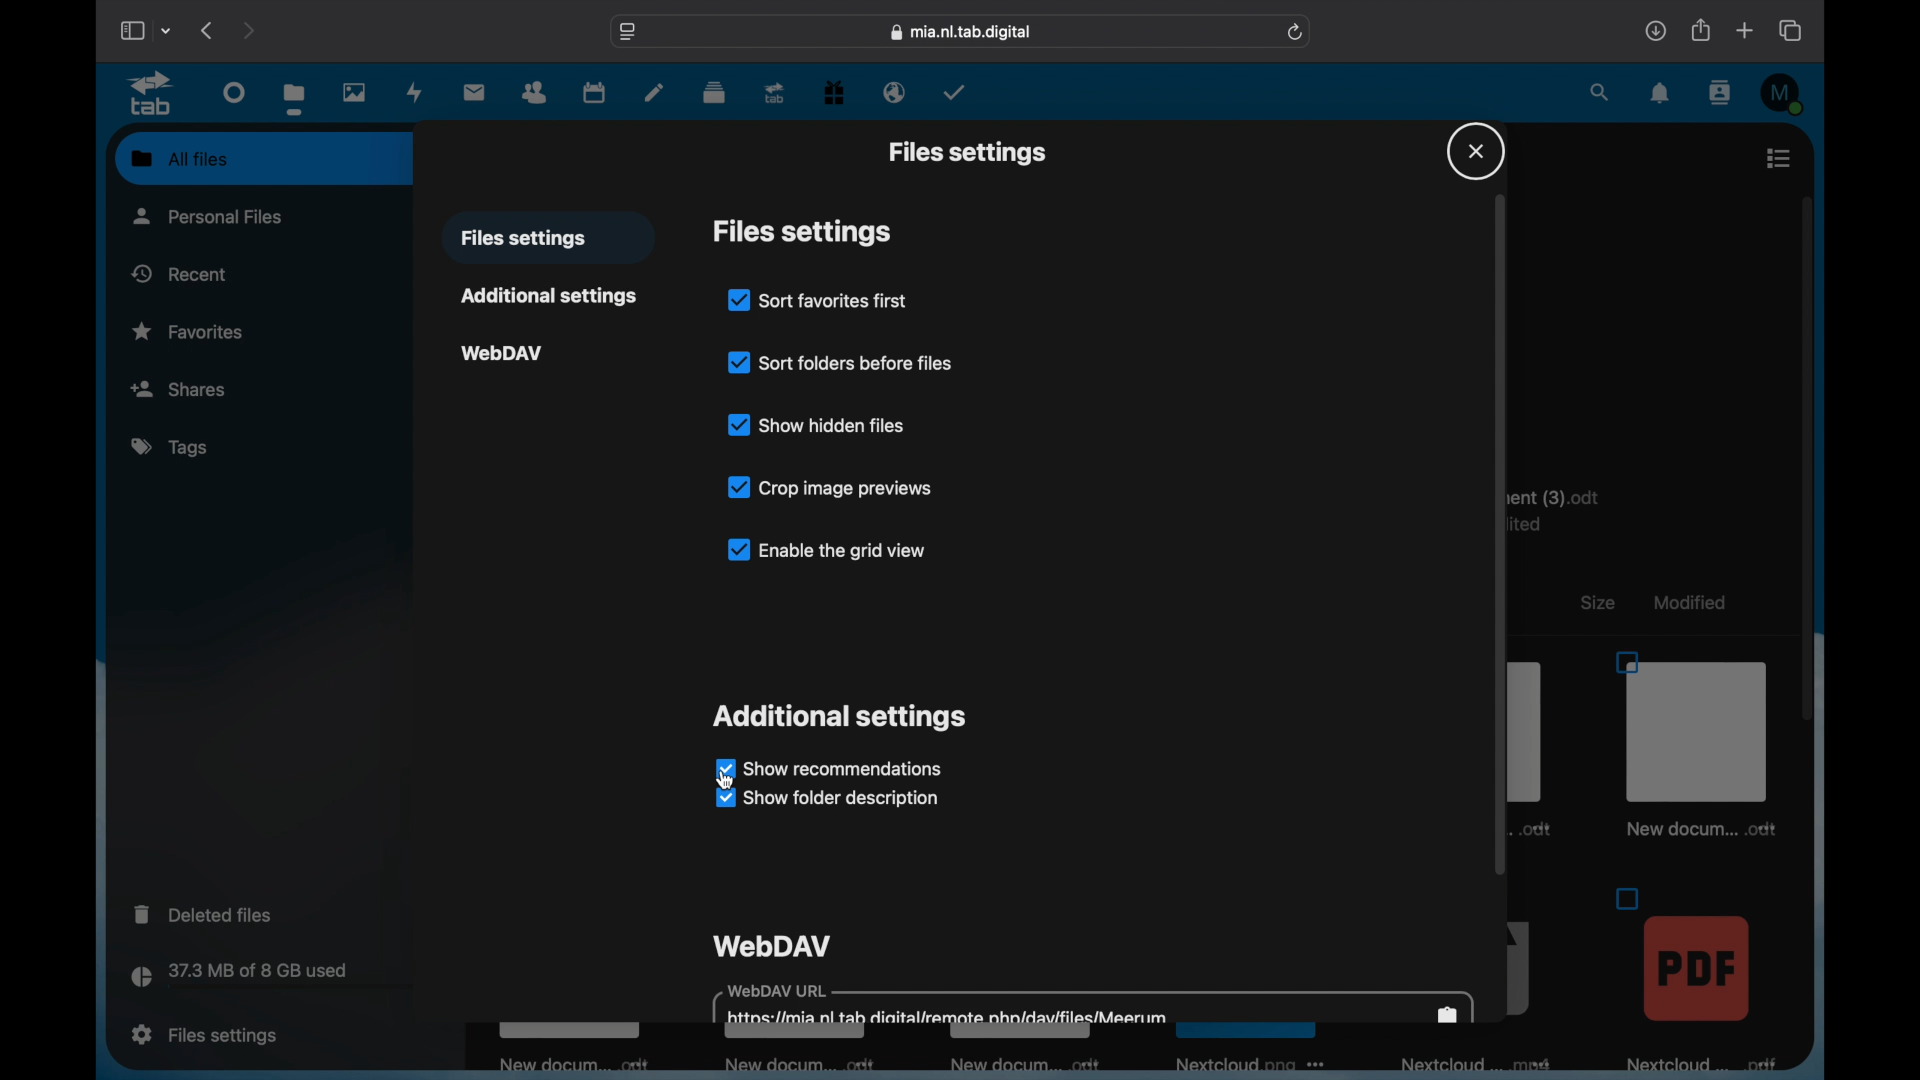 The width and height of the screenshot is (1920, 1080). Describe the element at coordinates (1660, 93) in the screenshot. I see `notifications` at that location.